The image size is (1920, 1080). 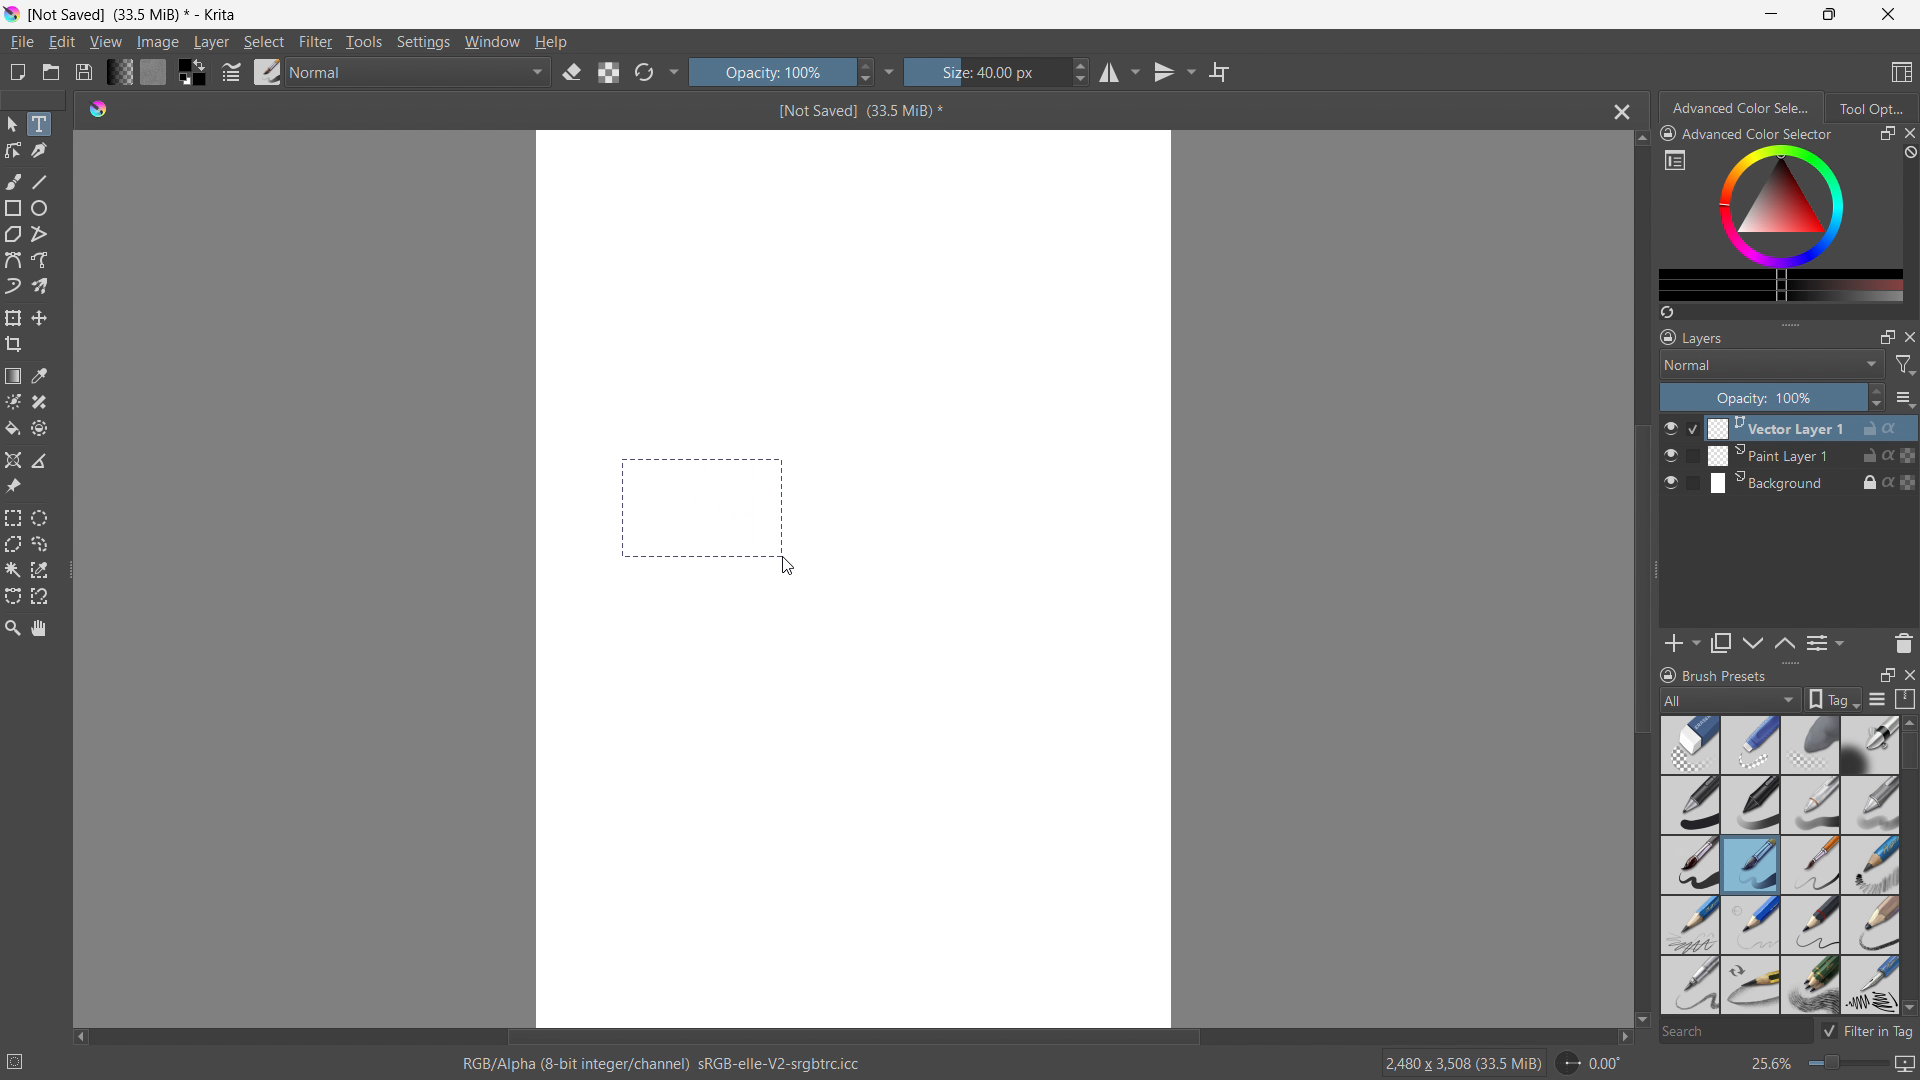 What do you see at coordinates (13, 544) in the screenshot?
I see `polygonal selection tool` at bounding box center [13, 544].